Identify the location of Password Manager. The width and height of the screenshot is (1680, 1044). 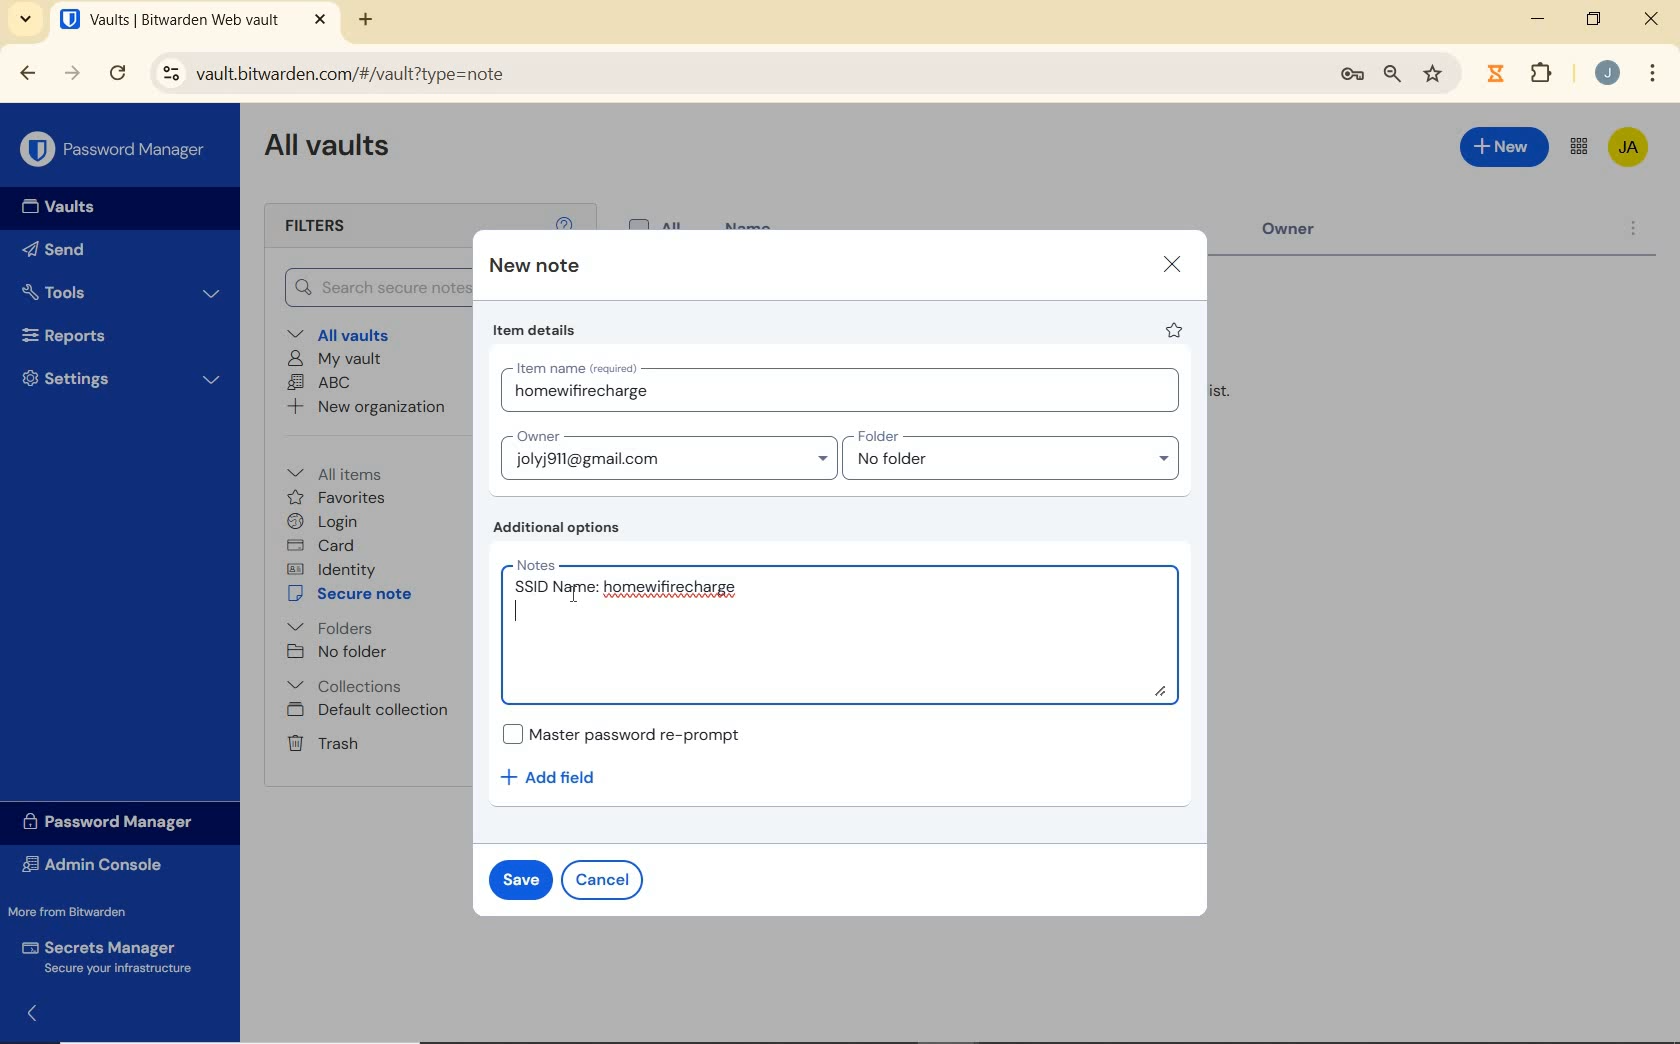
(117, 823).